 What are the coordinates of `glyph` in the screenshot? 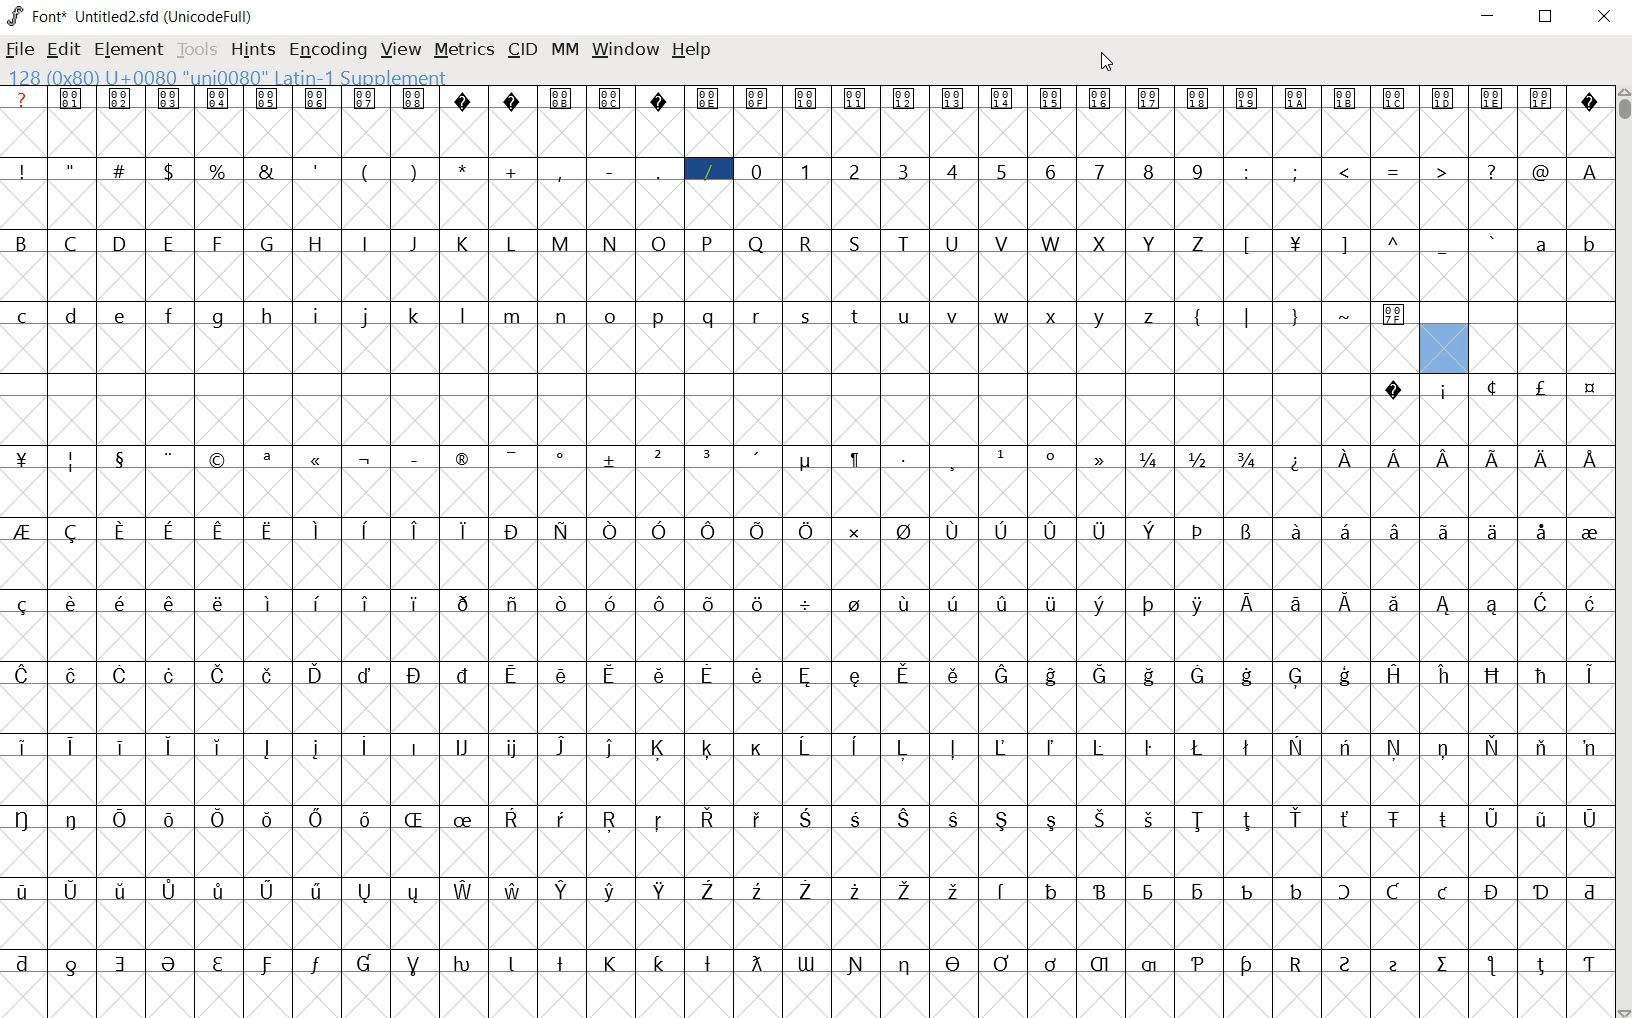 It's located at (1003, 676).